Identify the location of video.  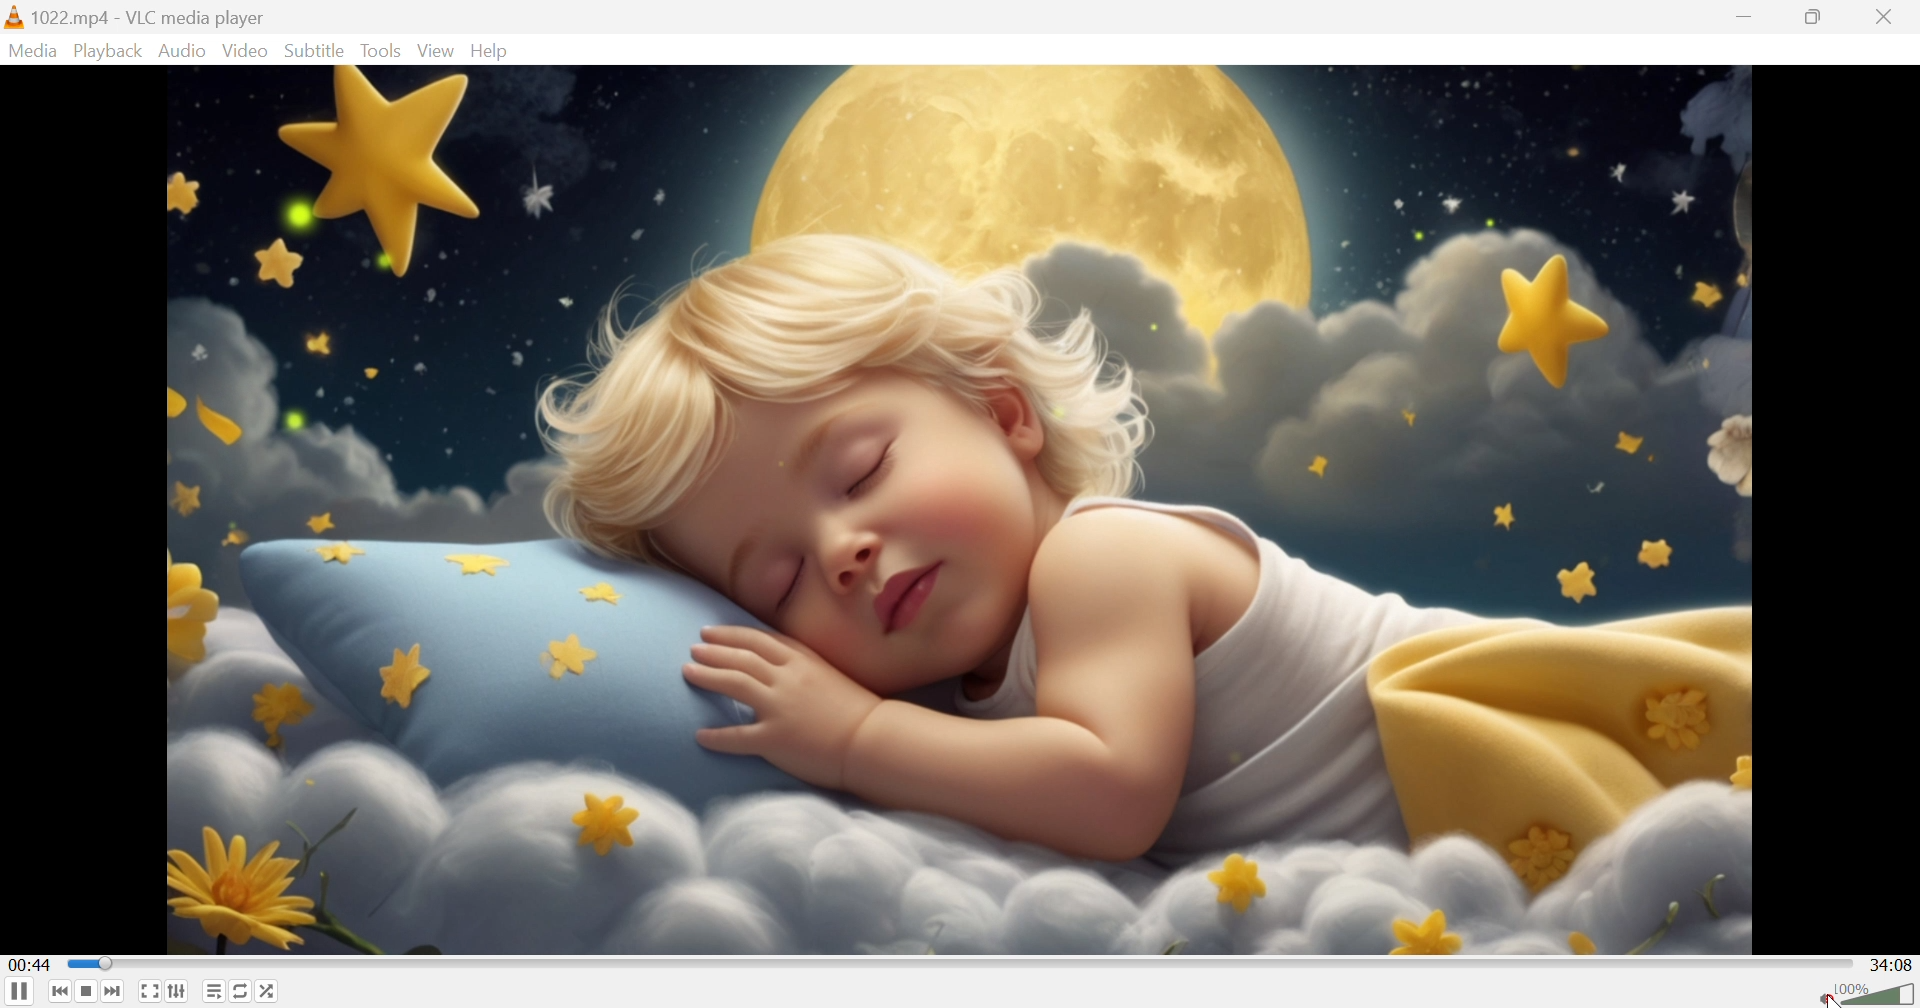
(958, 509).